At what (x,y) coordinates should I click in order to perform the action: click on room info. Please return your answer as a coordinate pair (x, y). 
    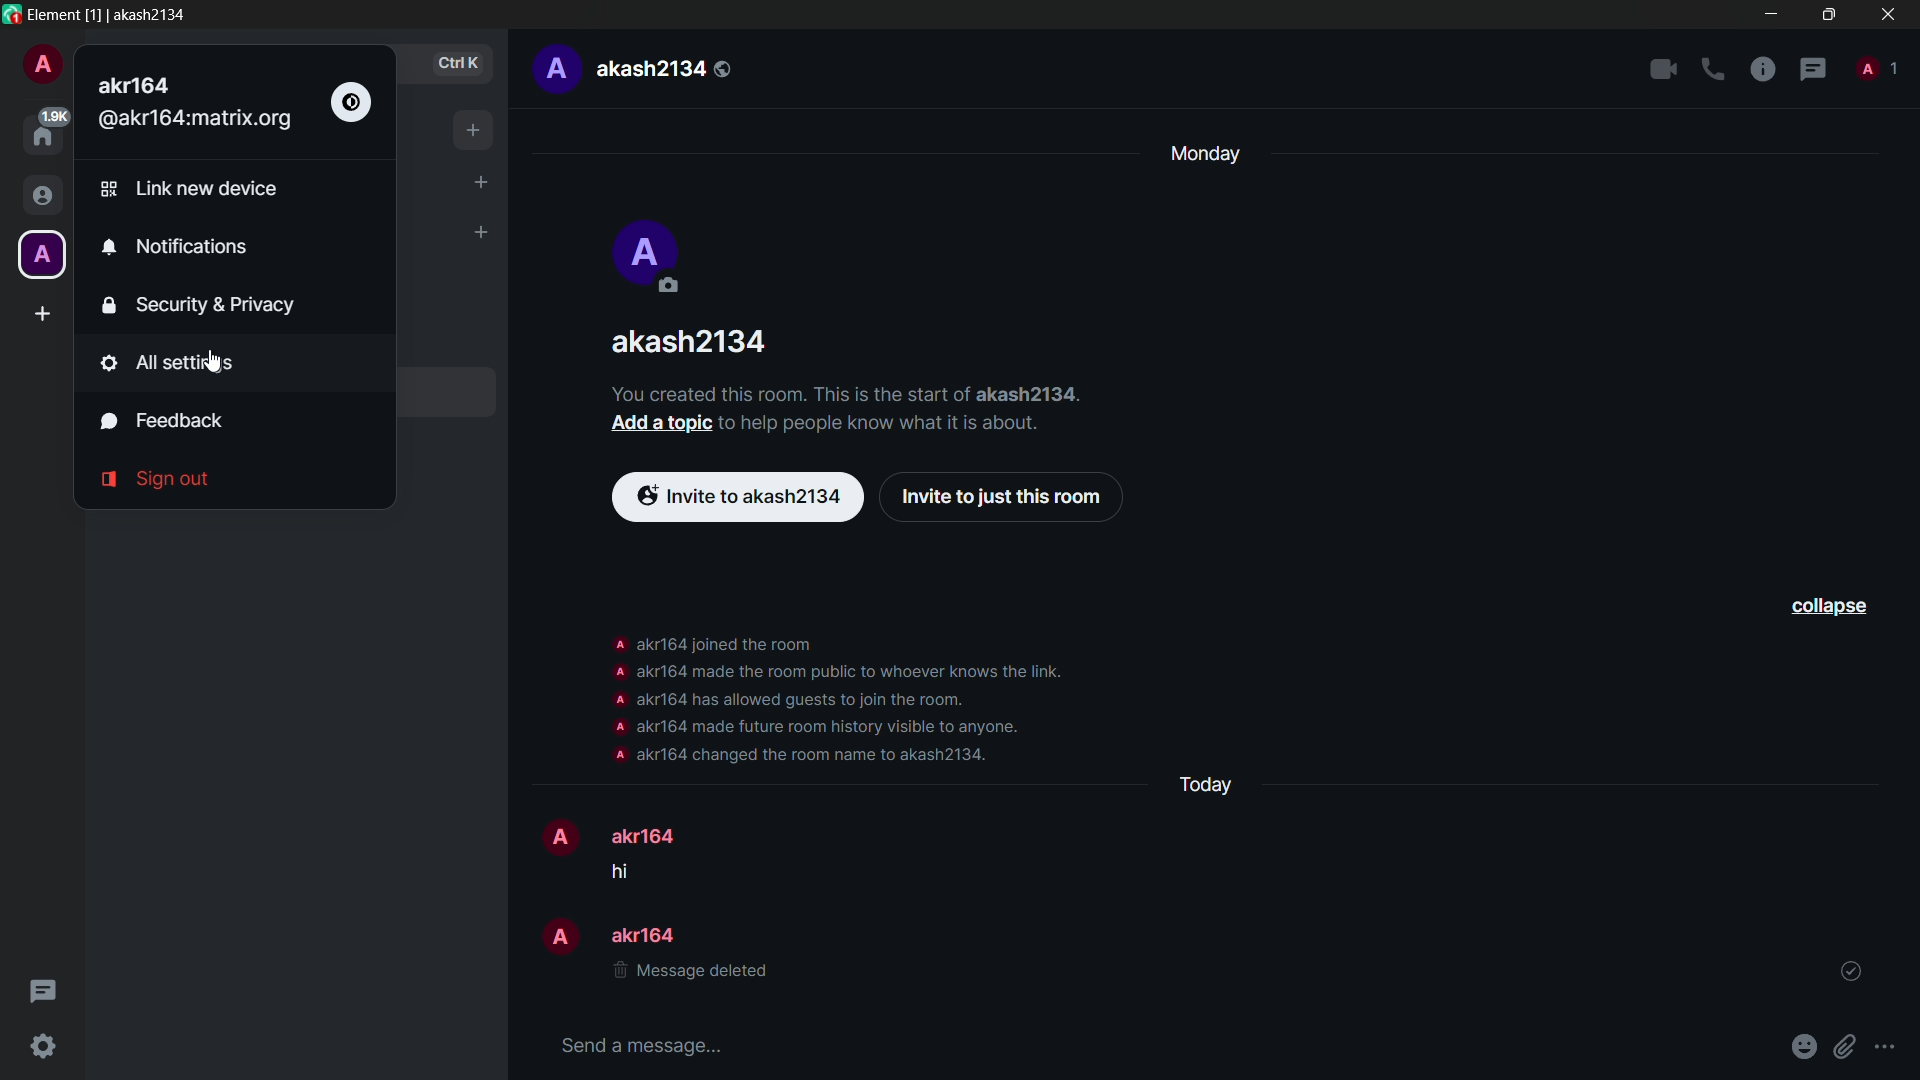
    Looking at the image, I should click on (1763, 71).